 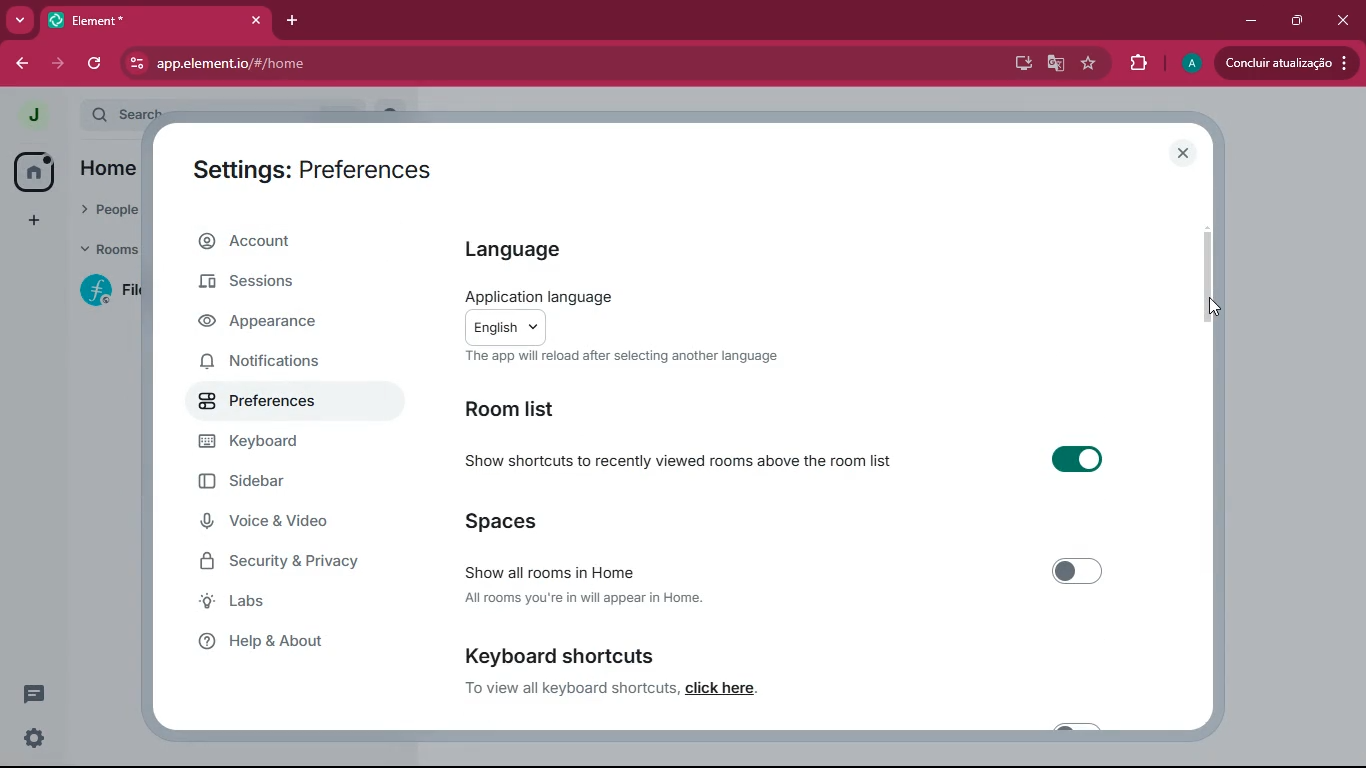 I want to click on refresh, so click(x=96, y=64).